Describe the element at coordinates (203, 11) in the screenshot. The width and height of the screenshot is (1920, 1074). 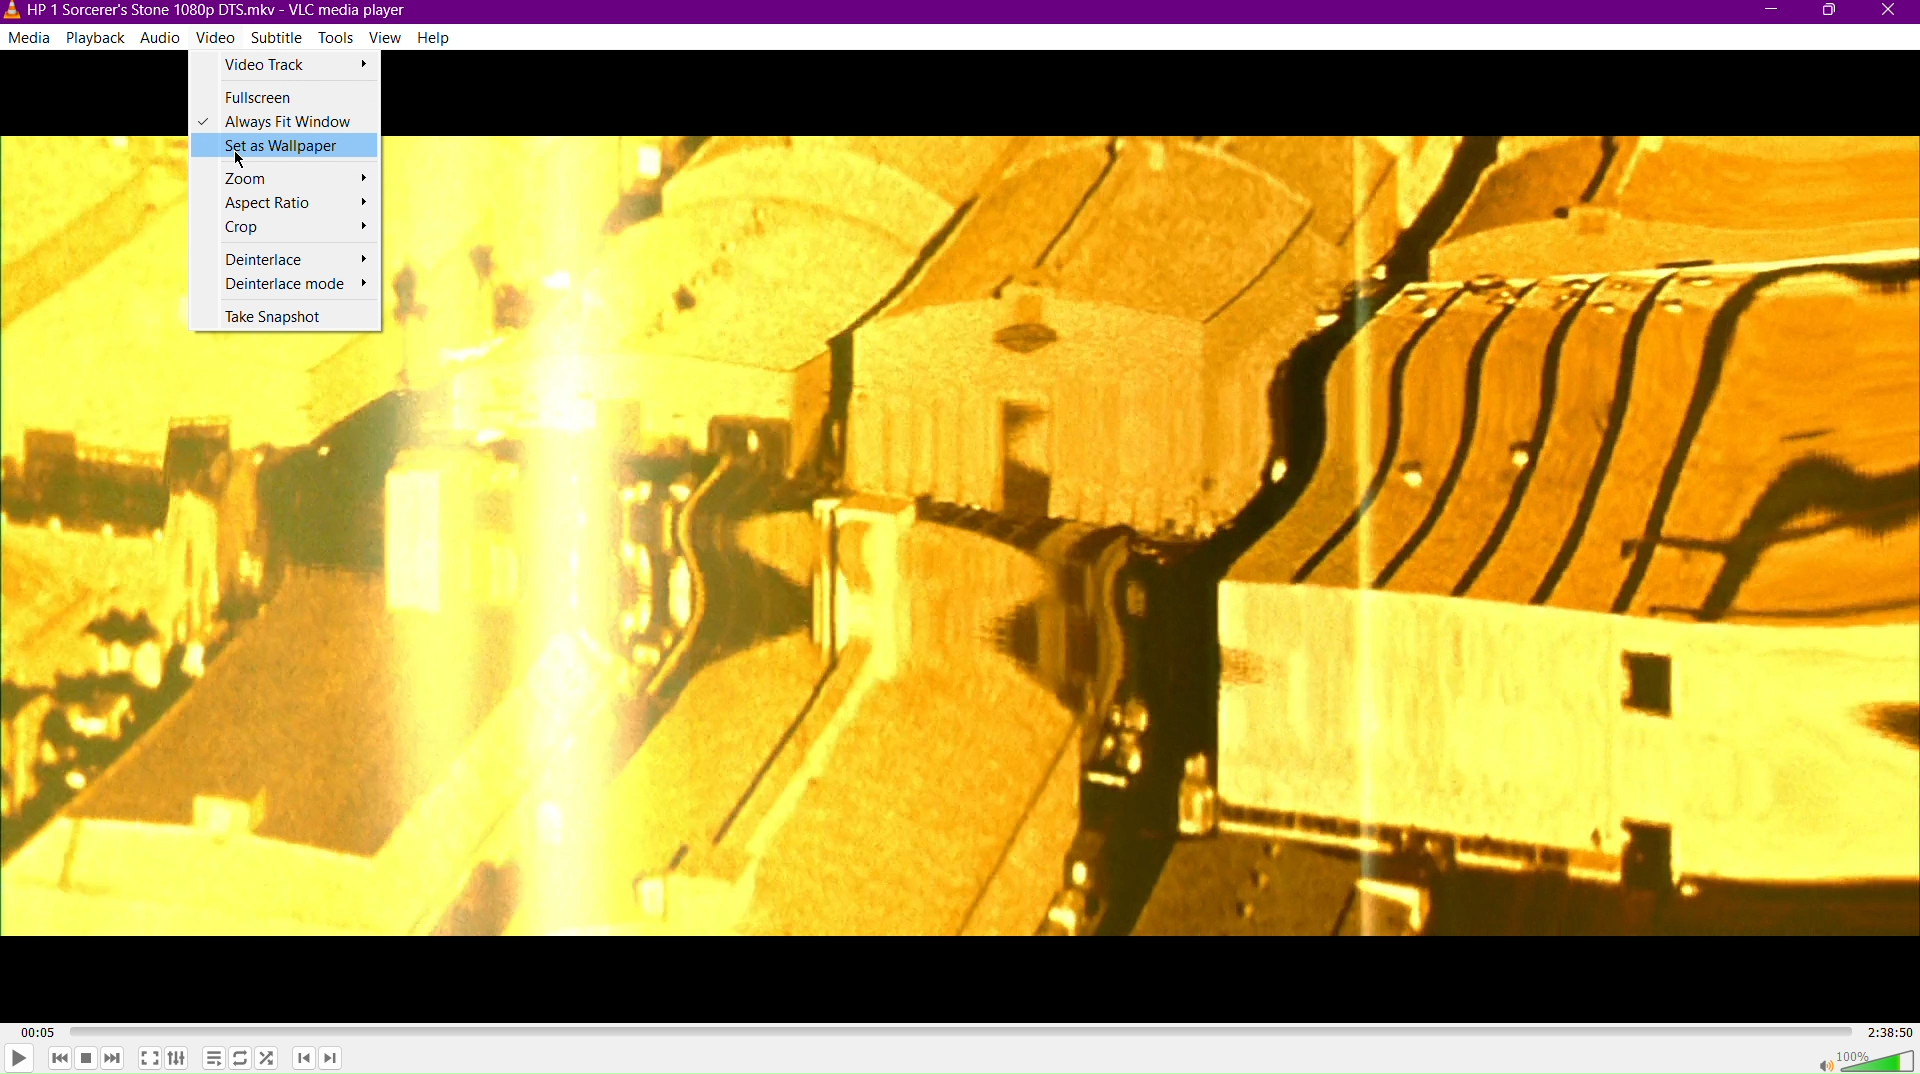
I see `HP1 sorcer's stone 1080 DTS -VLC media player` at that location.